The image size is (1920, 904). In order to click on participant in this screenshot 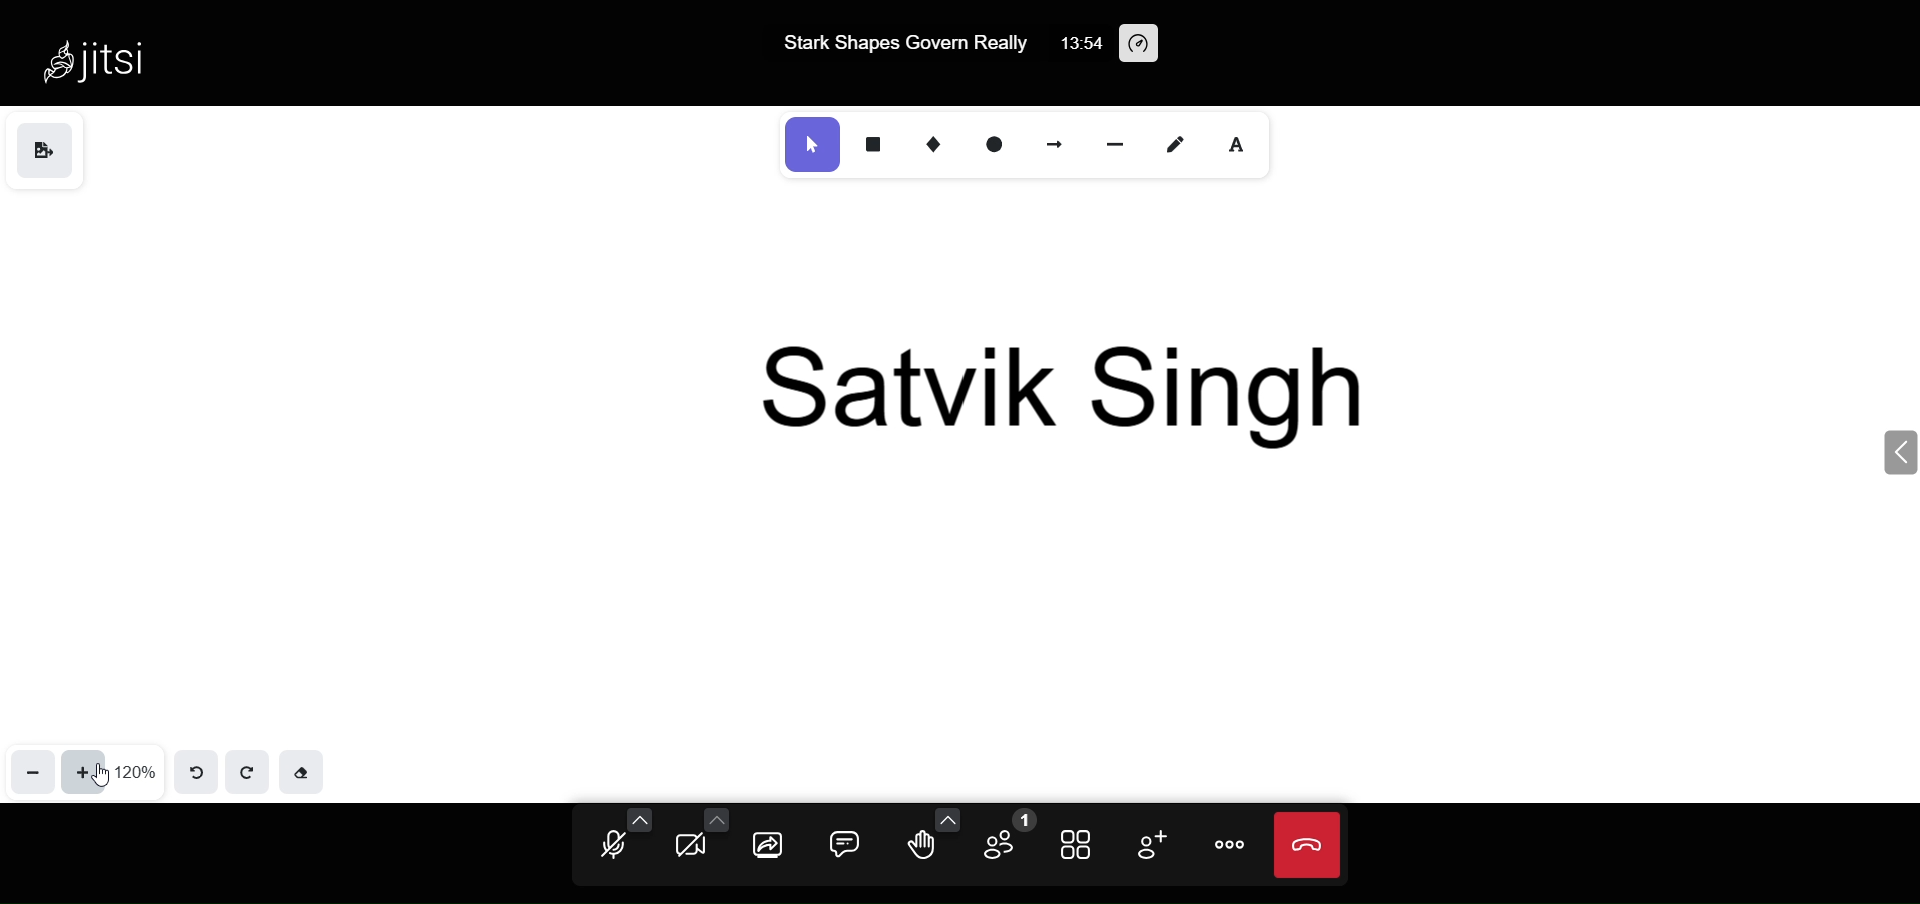, I will do `click(1006, 841)`.